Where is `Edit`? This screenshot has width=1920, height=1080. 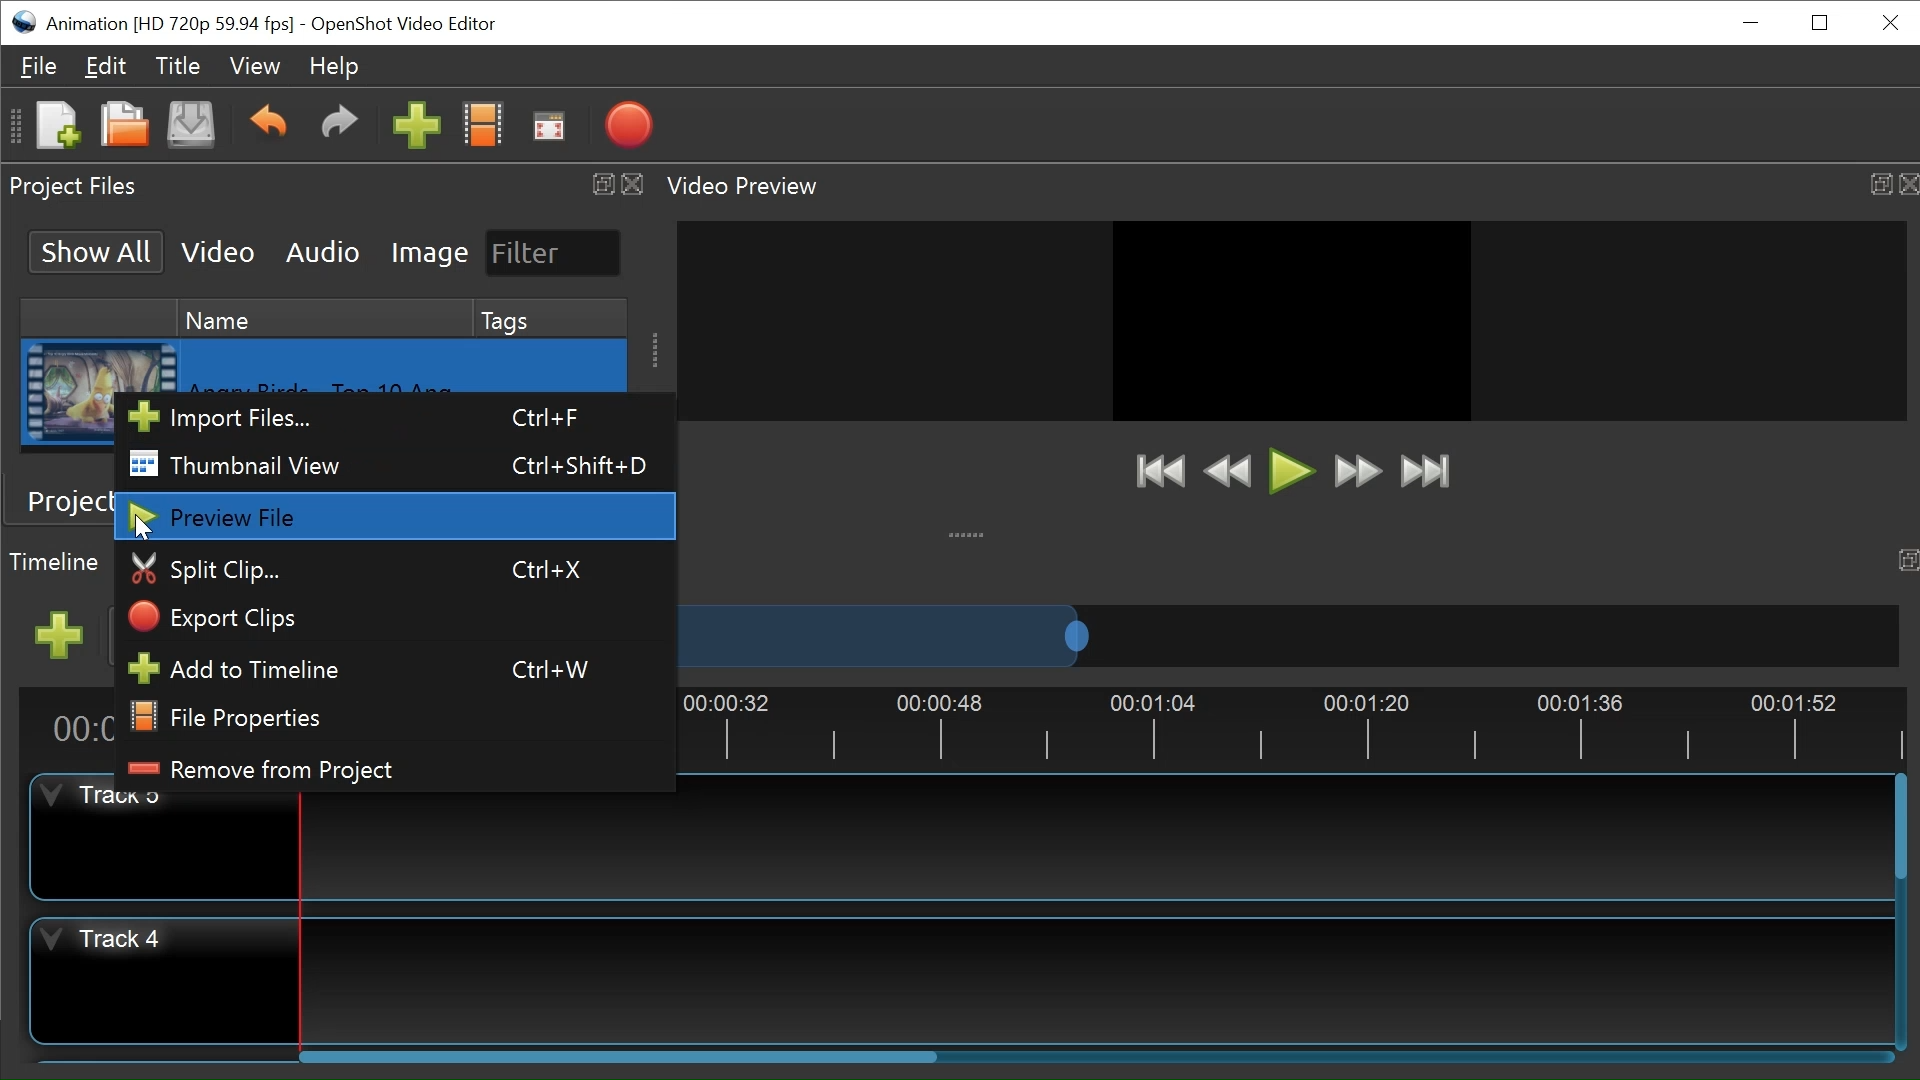
Edit is located at coordinates (107, 67).